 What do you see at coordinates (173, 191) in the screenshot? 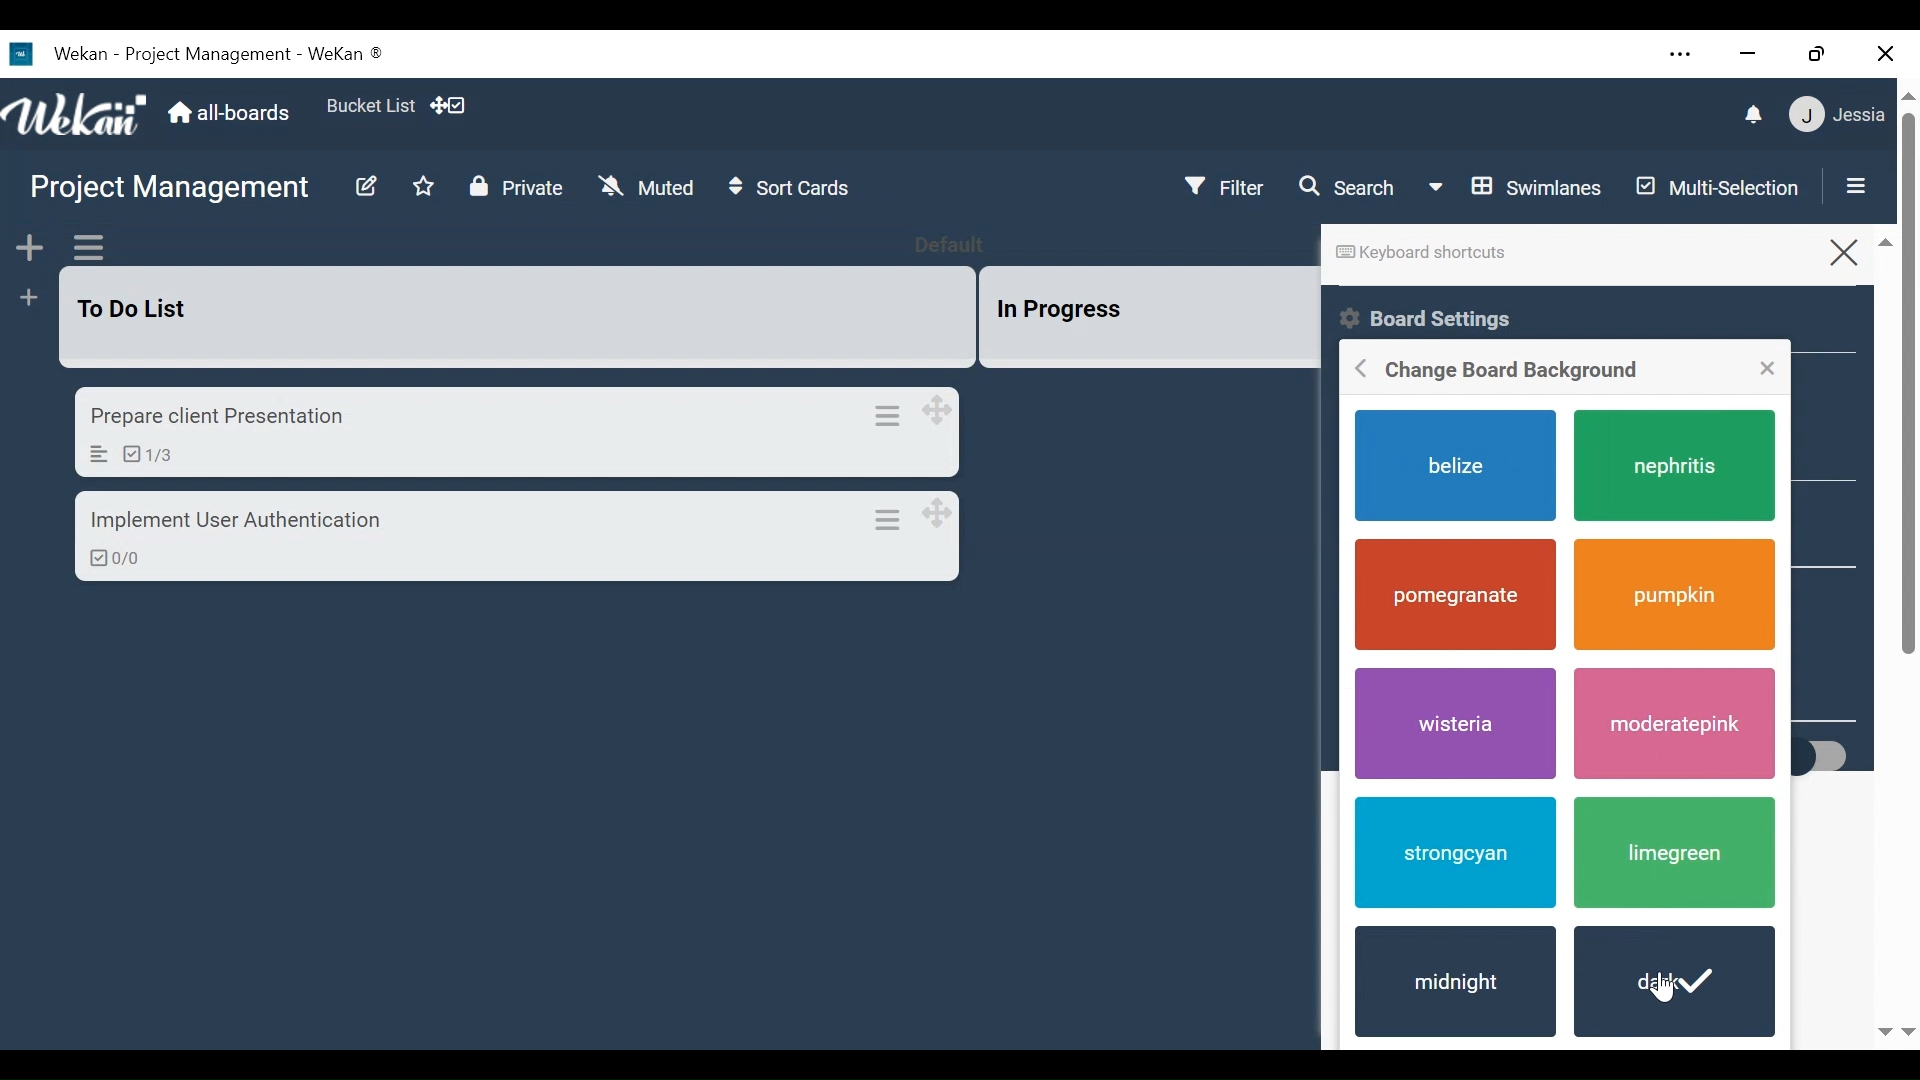
I see `Board Title` at bounding box center [173, 191].